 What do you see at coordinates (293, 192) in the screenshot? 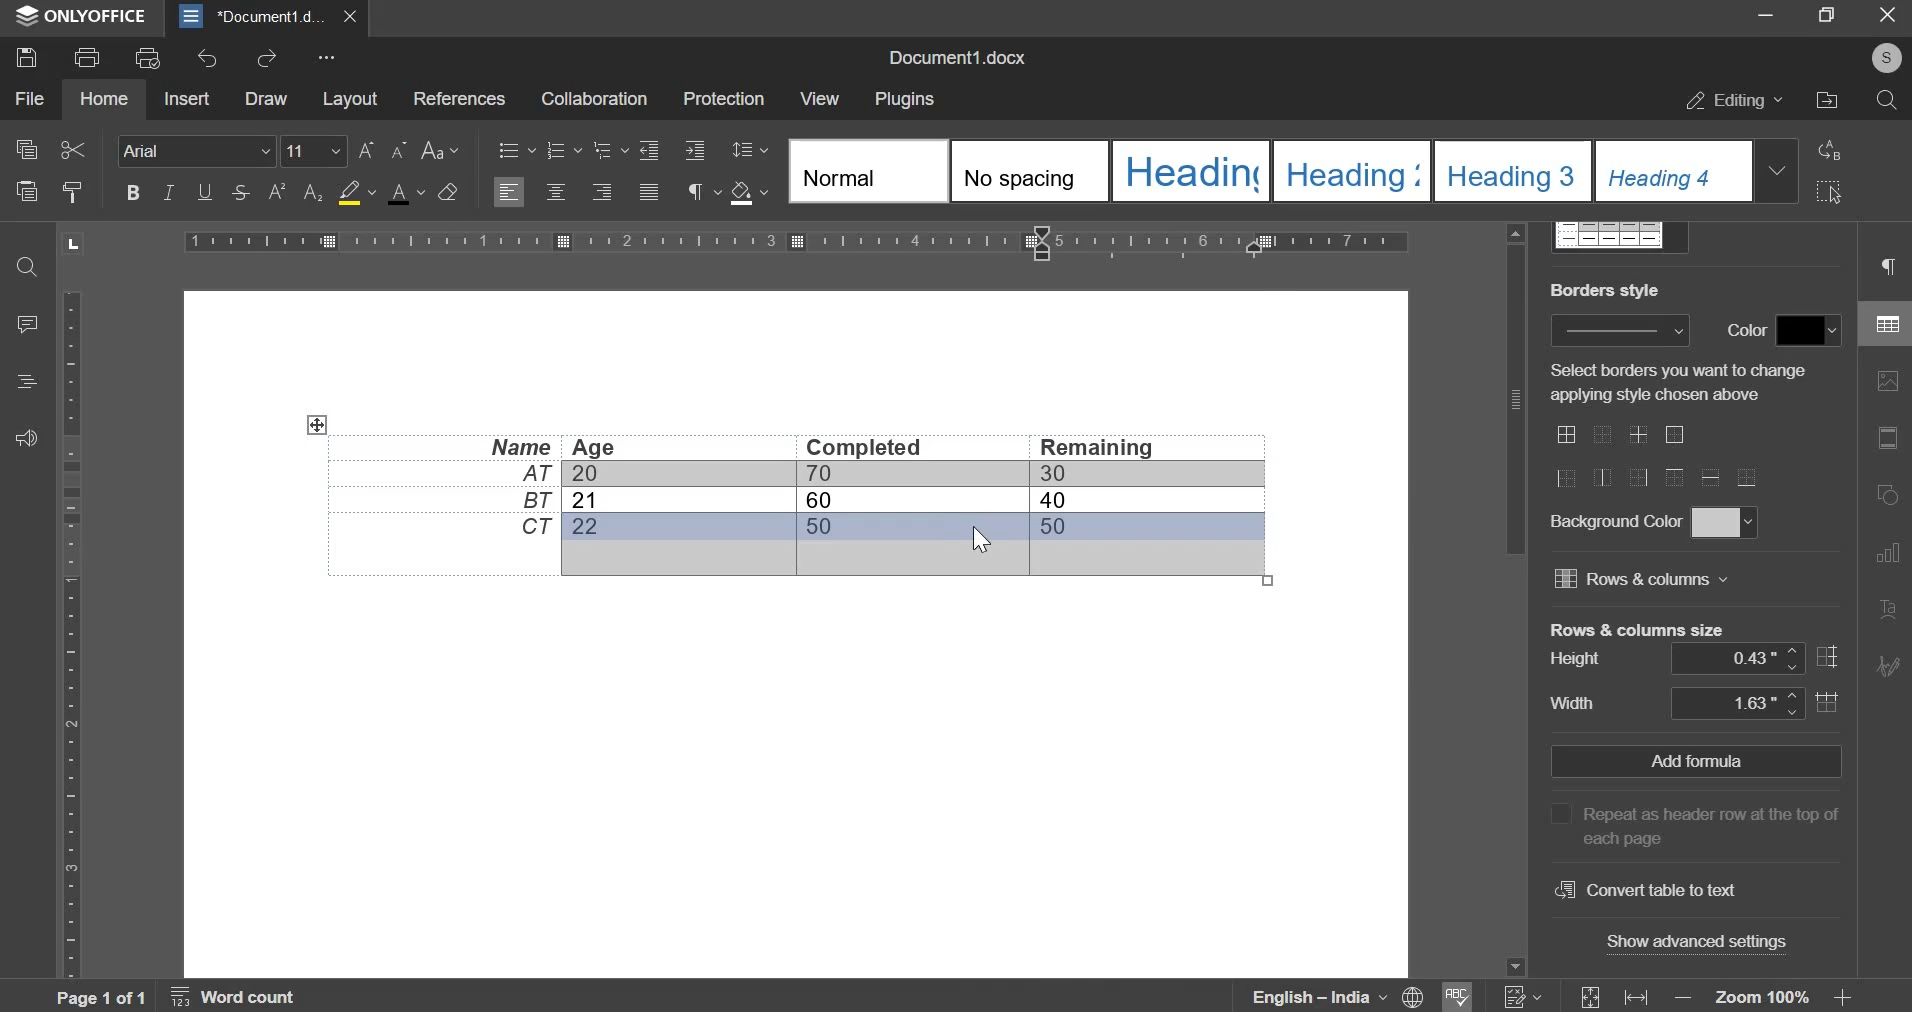
I see `superscript and subscript` at bounding box center [293, 192].